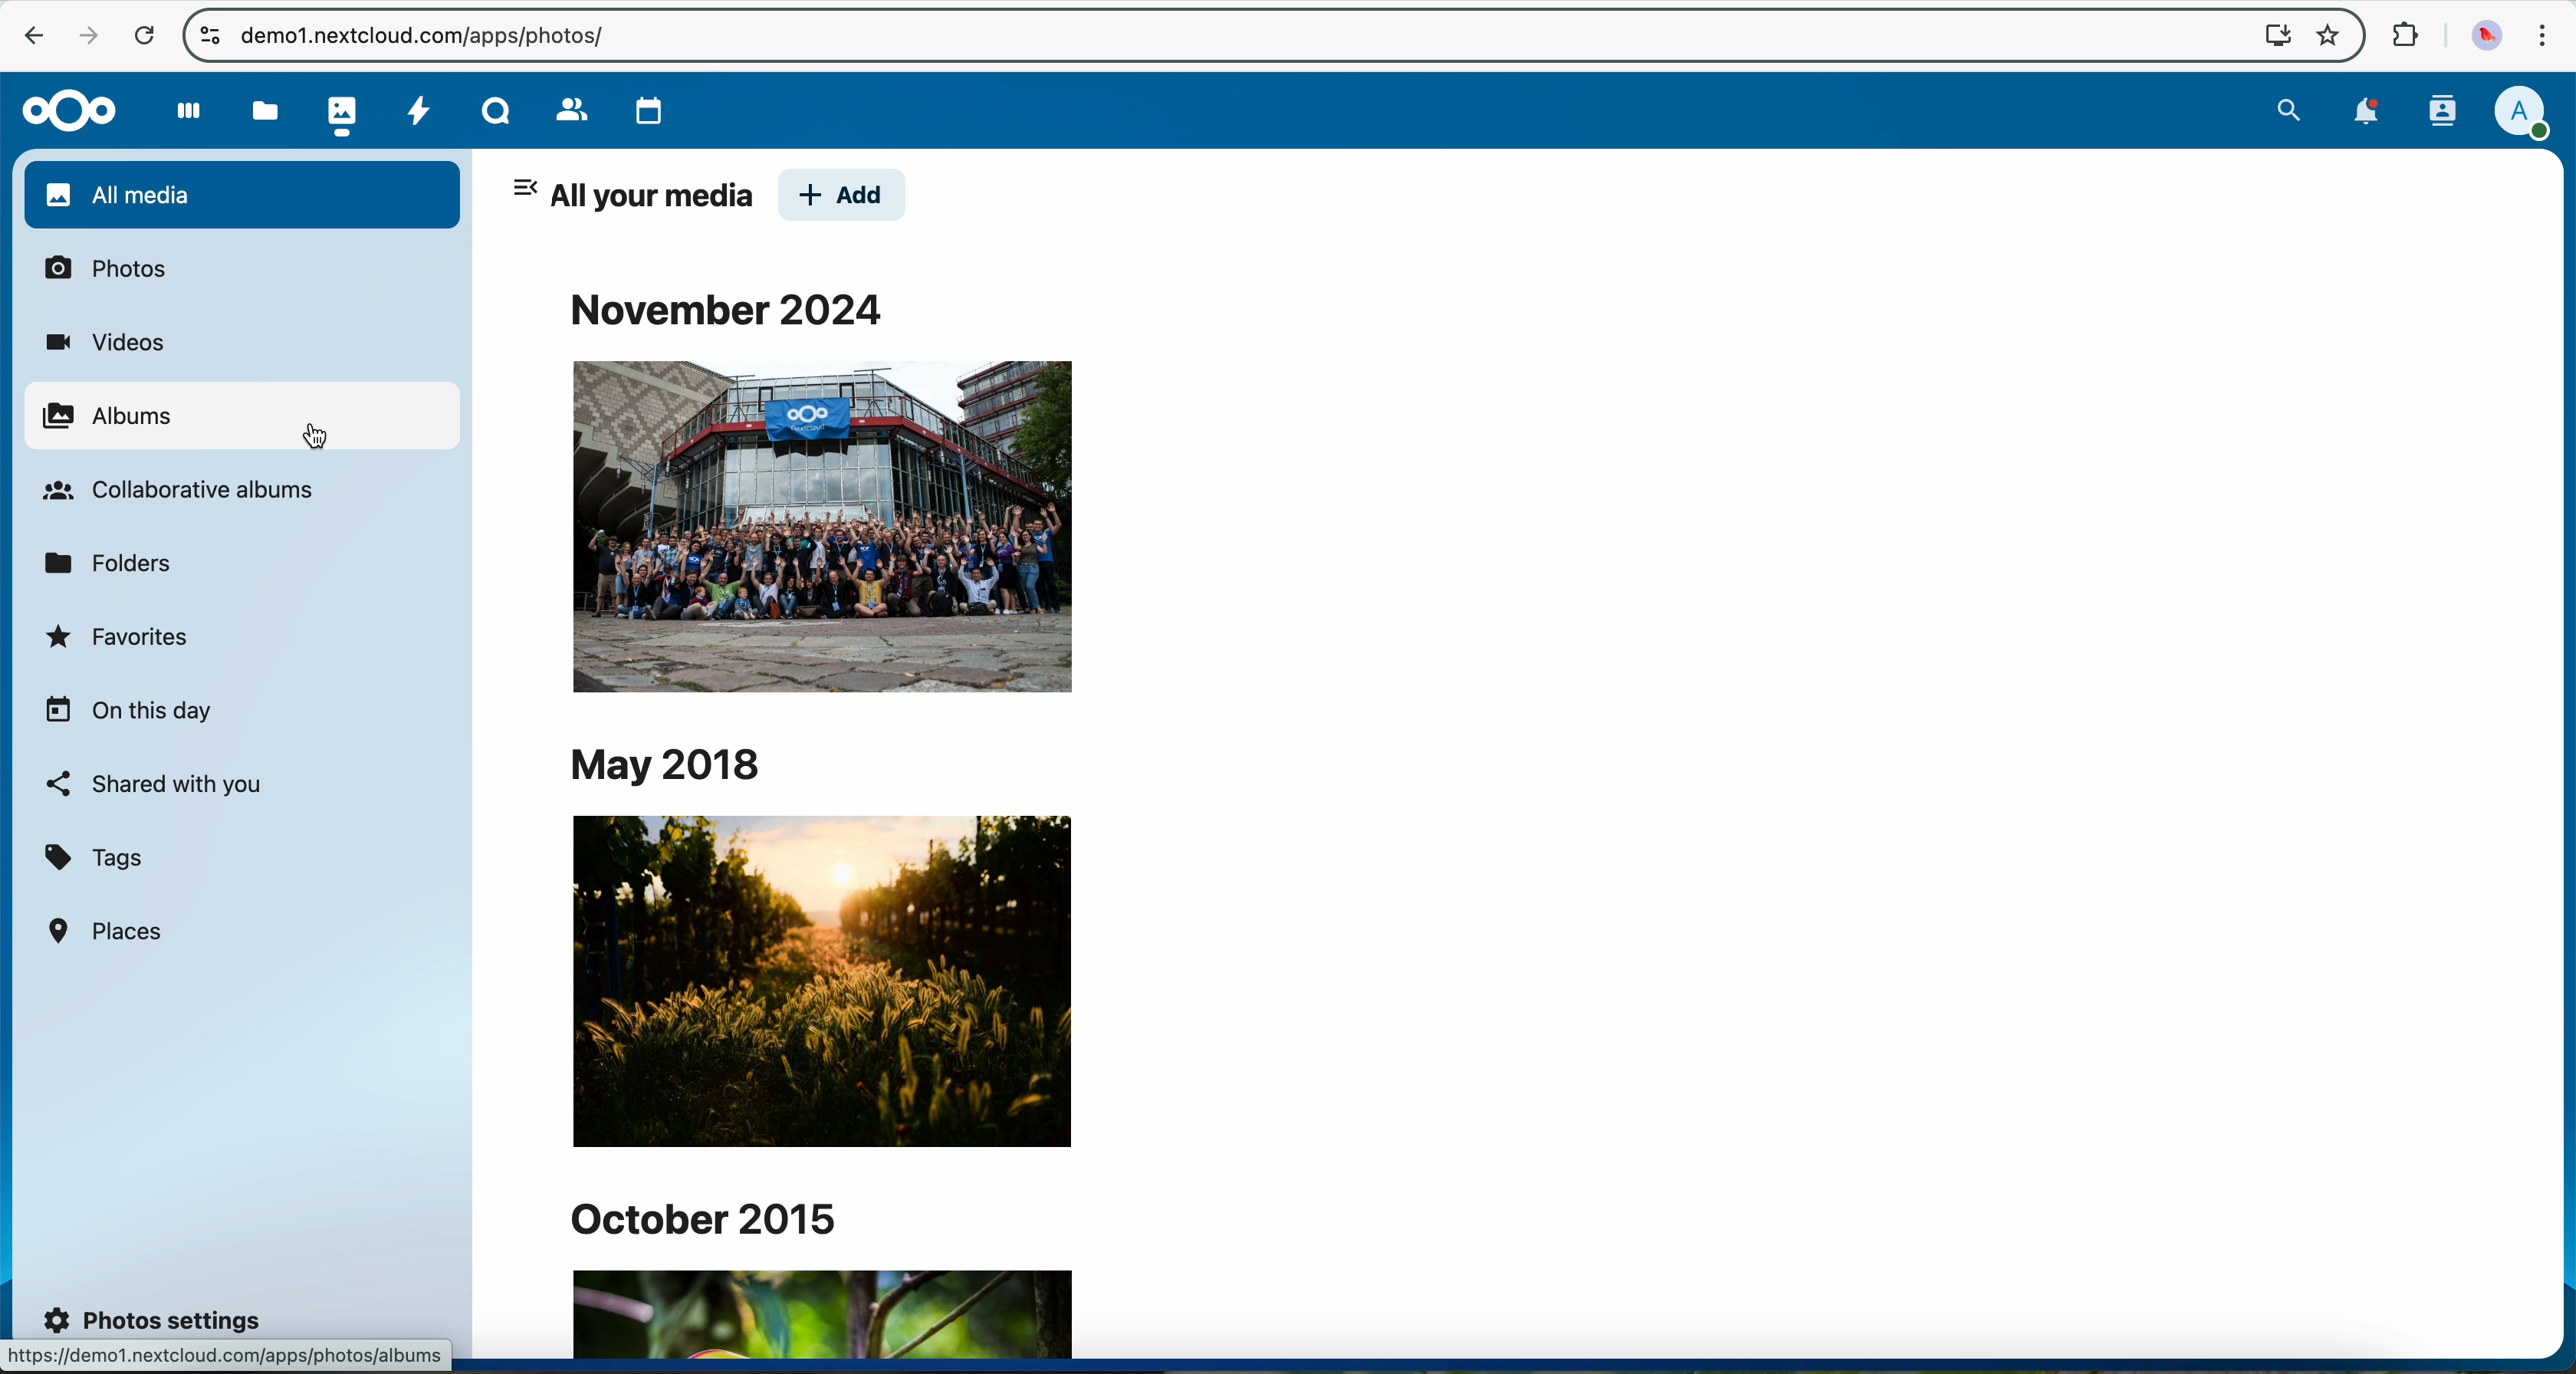 The image size is (2576, 1374). Describe the element at coordinates (144, 37) in the screenshot. I see `cancel` at that location.